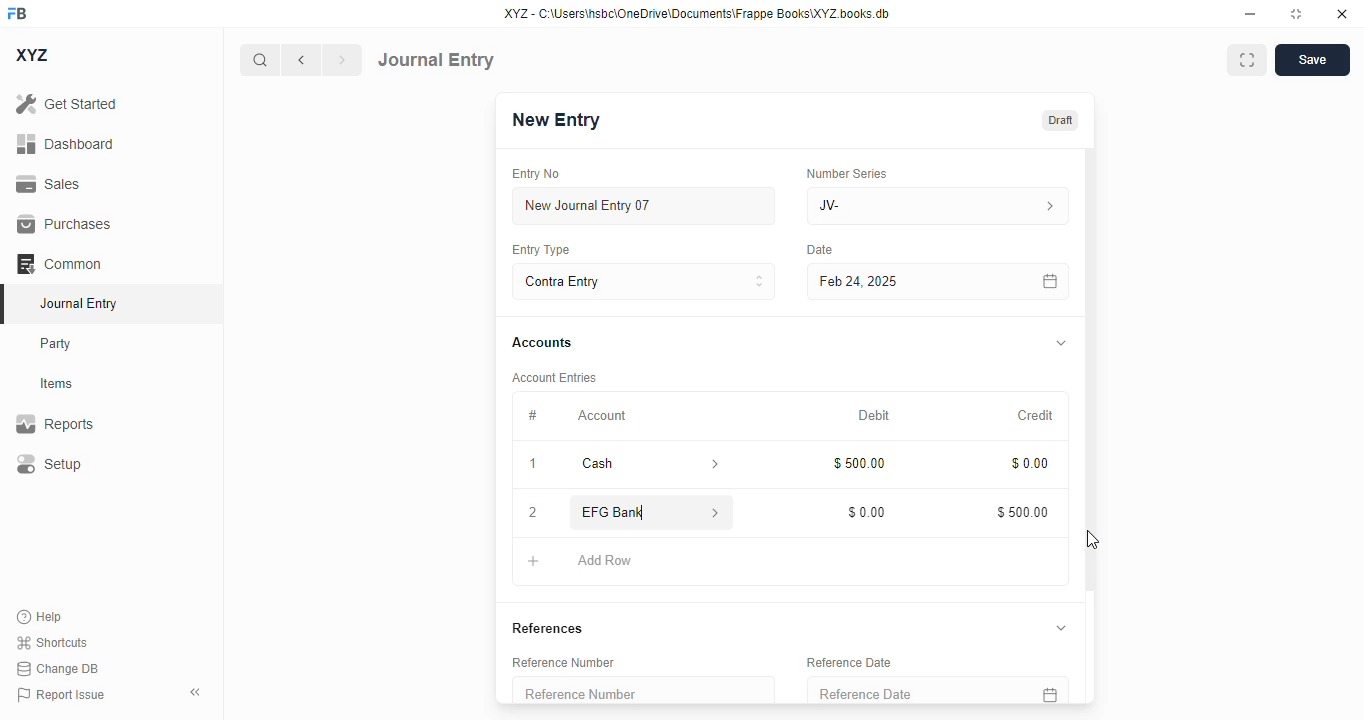 The width and height of the screenshot is (1364, 720). I want to click on search, so click(259, 60).